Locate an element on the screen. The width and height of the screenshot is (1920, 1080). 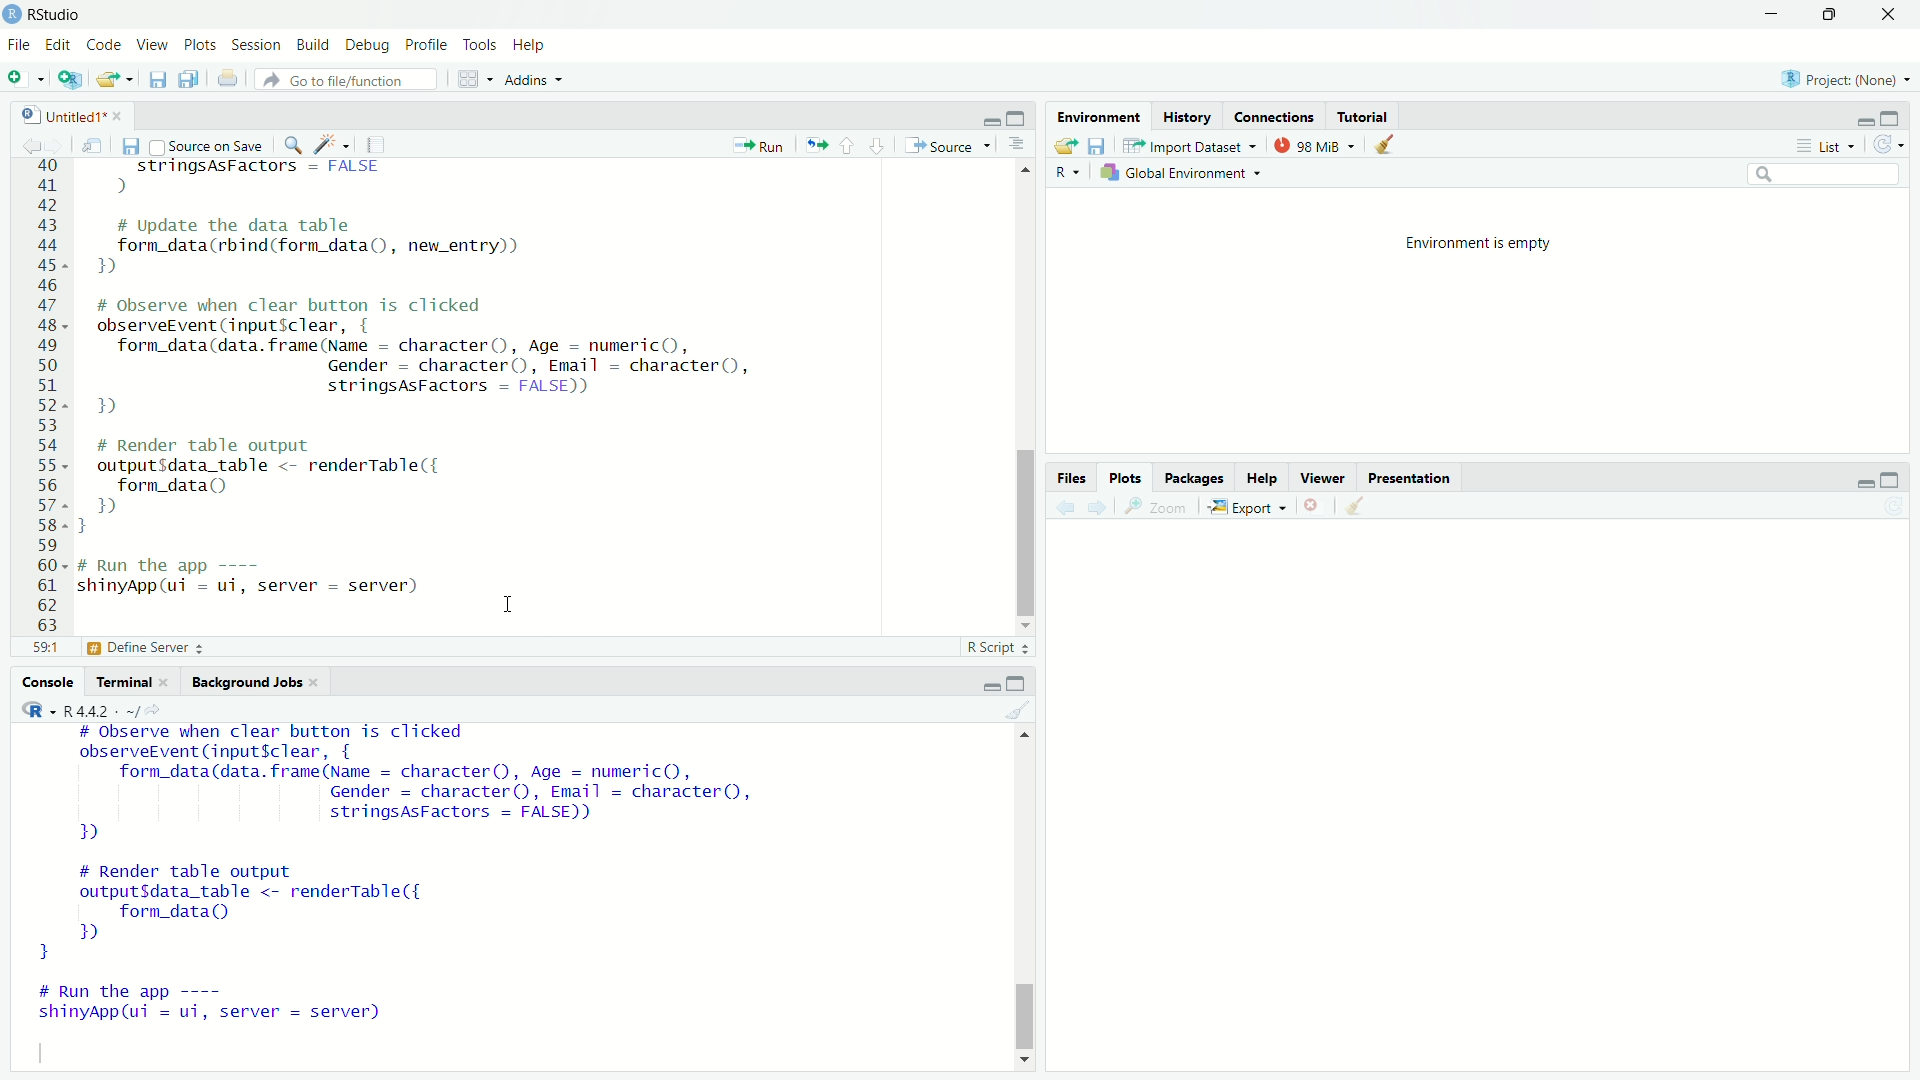
logo is located at coordinates (12, 13).